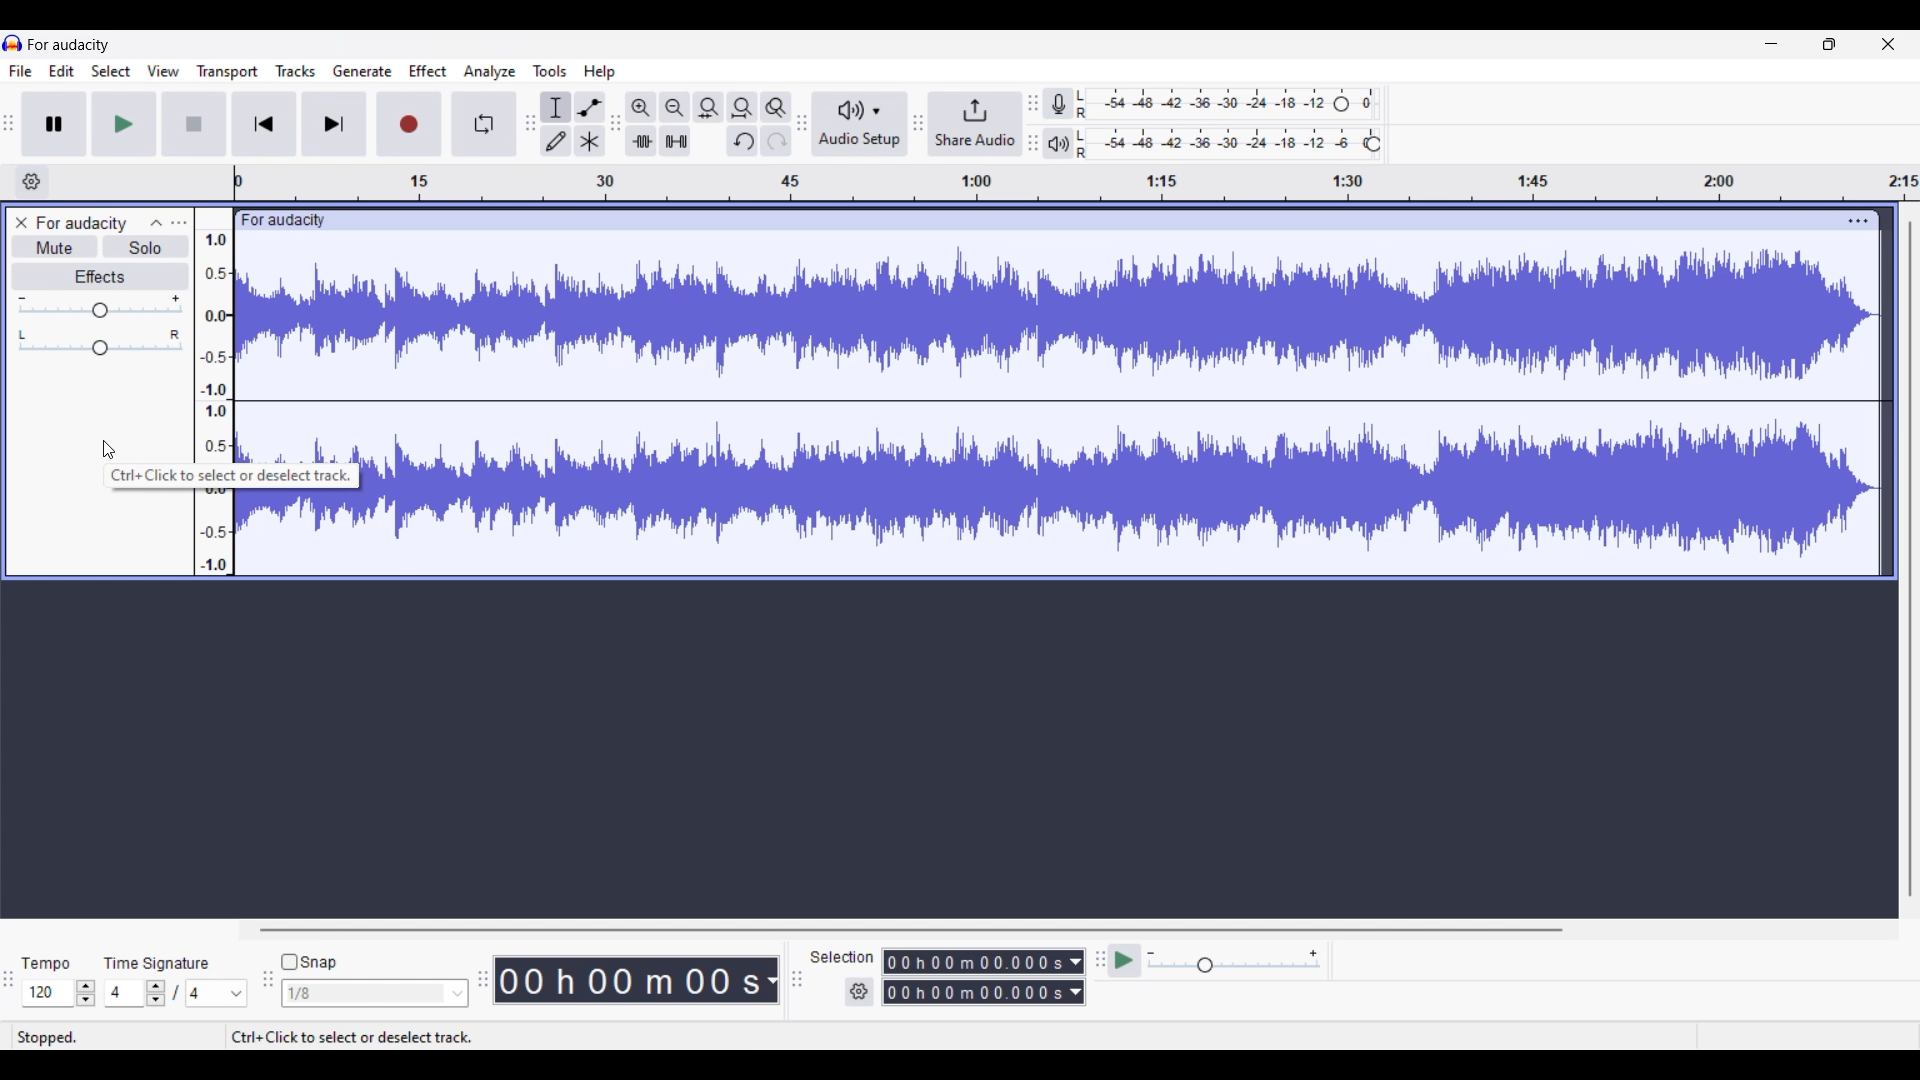  I want to click on Track settings, so click(1859, 221).